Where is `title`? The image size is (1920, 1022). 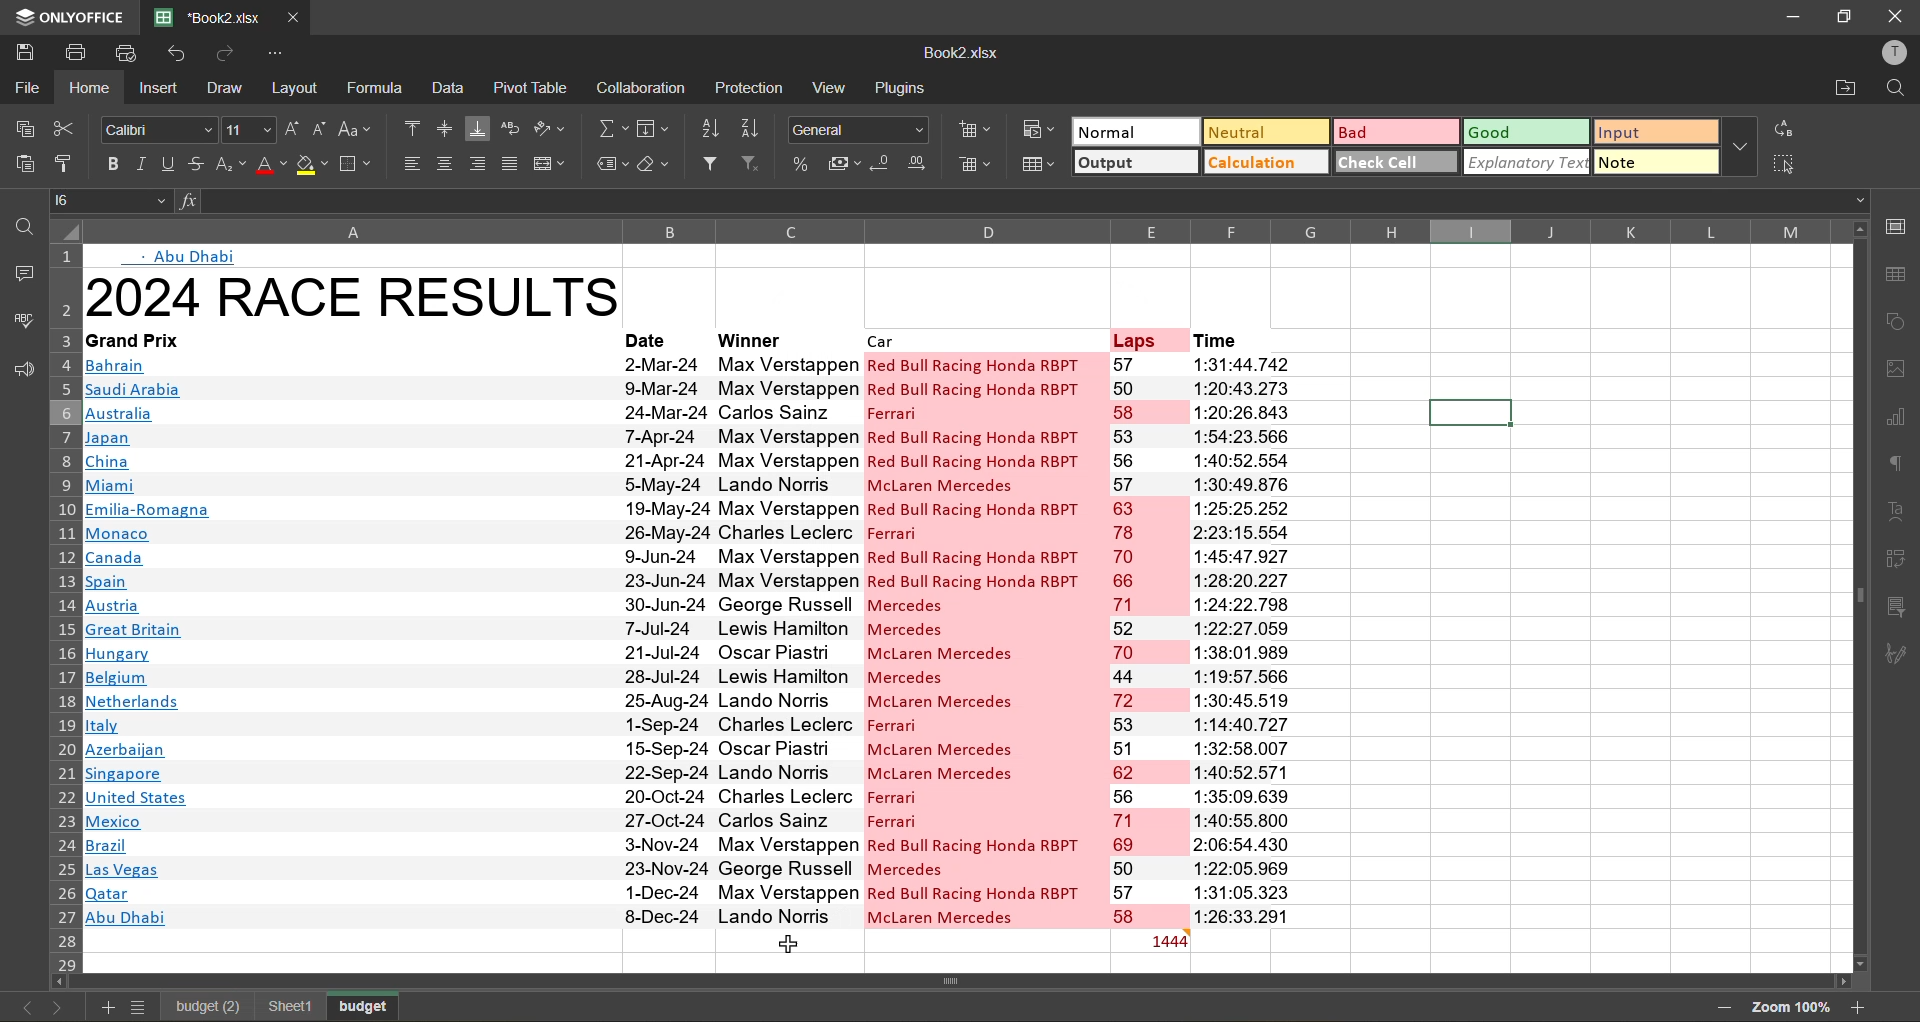
title is located at coordinates (354, 296).